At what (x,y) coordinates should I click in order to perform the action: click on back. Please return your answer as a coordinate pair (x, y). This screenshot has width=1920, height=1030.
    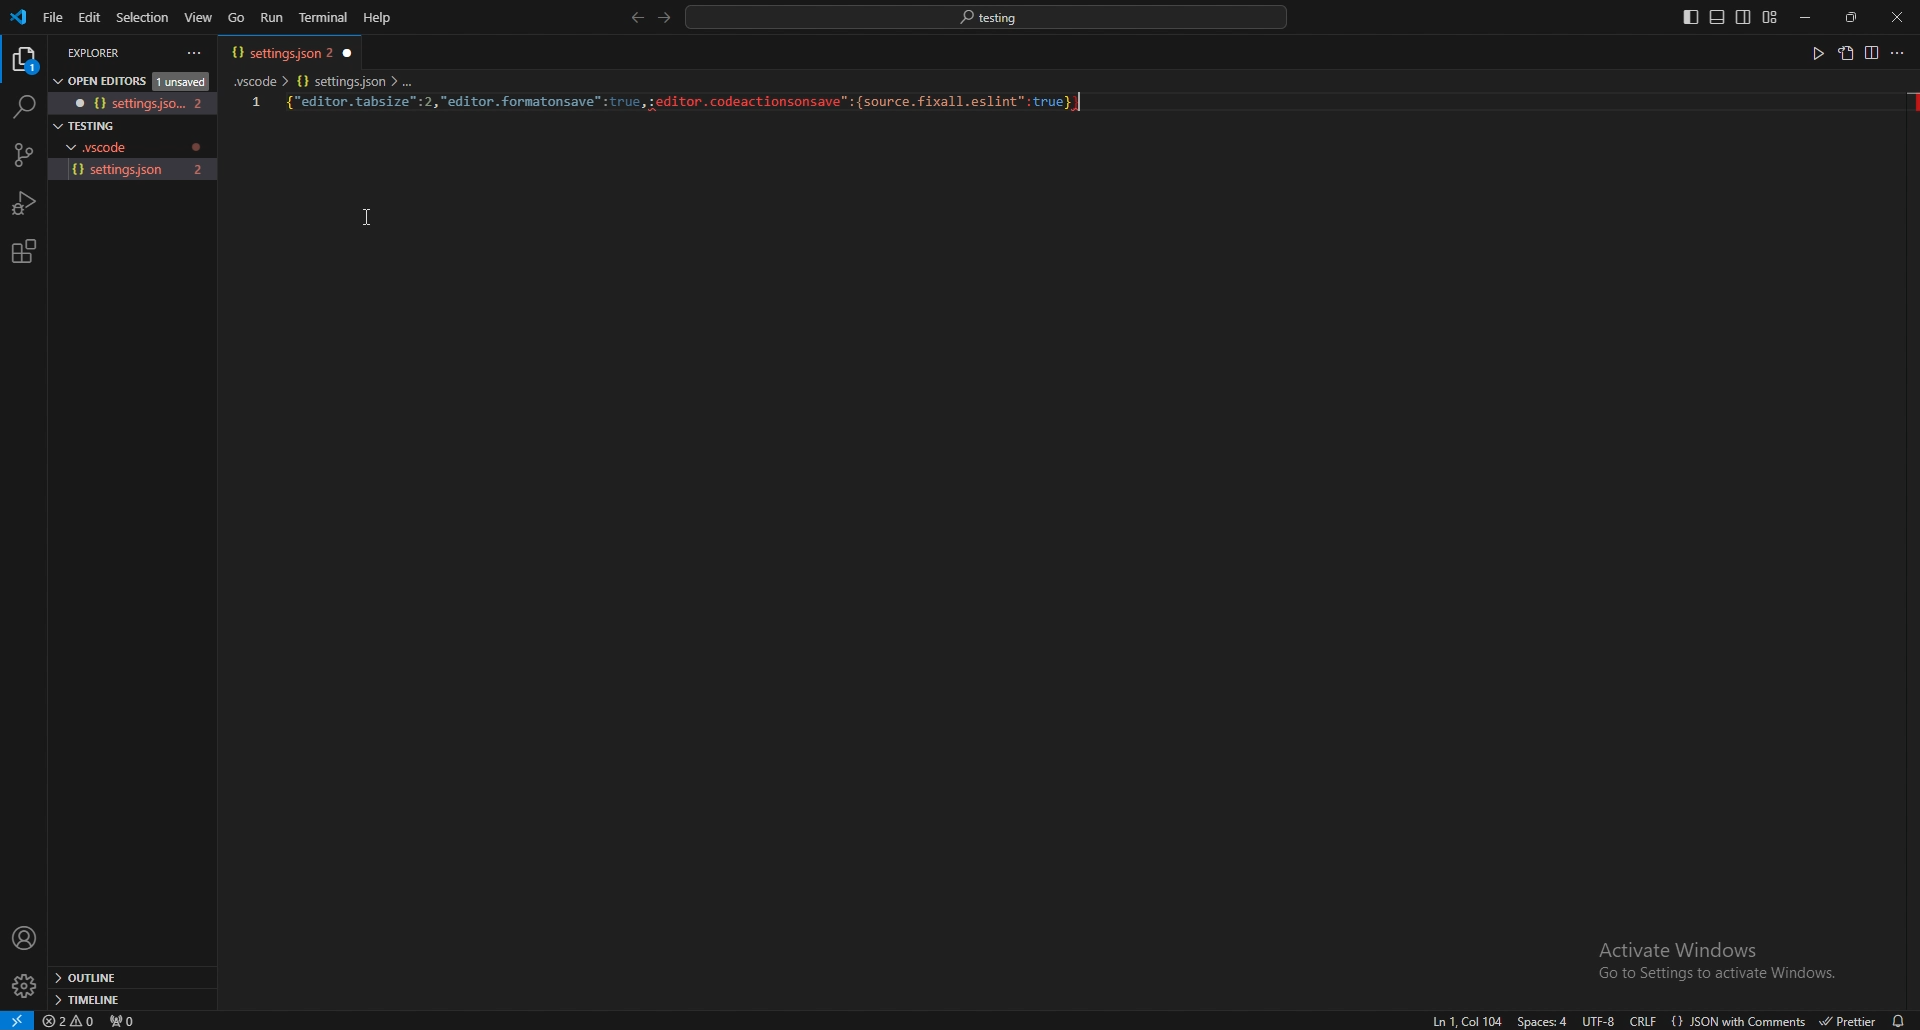
    Looking at the image, I should click on (633, 18).